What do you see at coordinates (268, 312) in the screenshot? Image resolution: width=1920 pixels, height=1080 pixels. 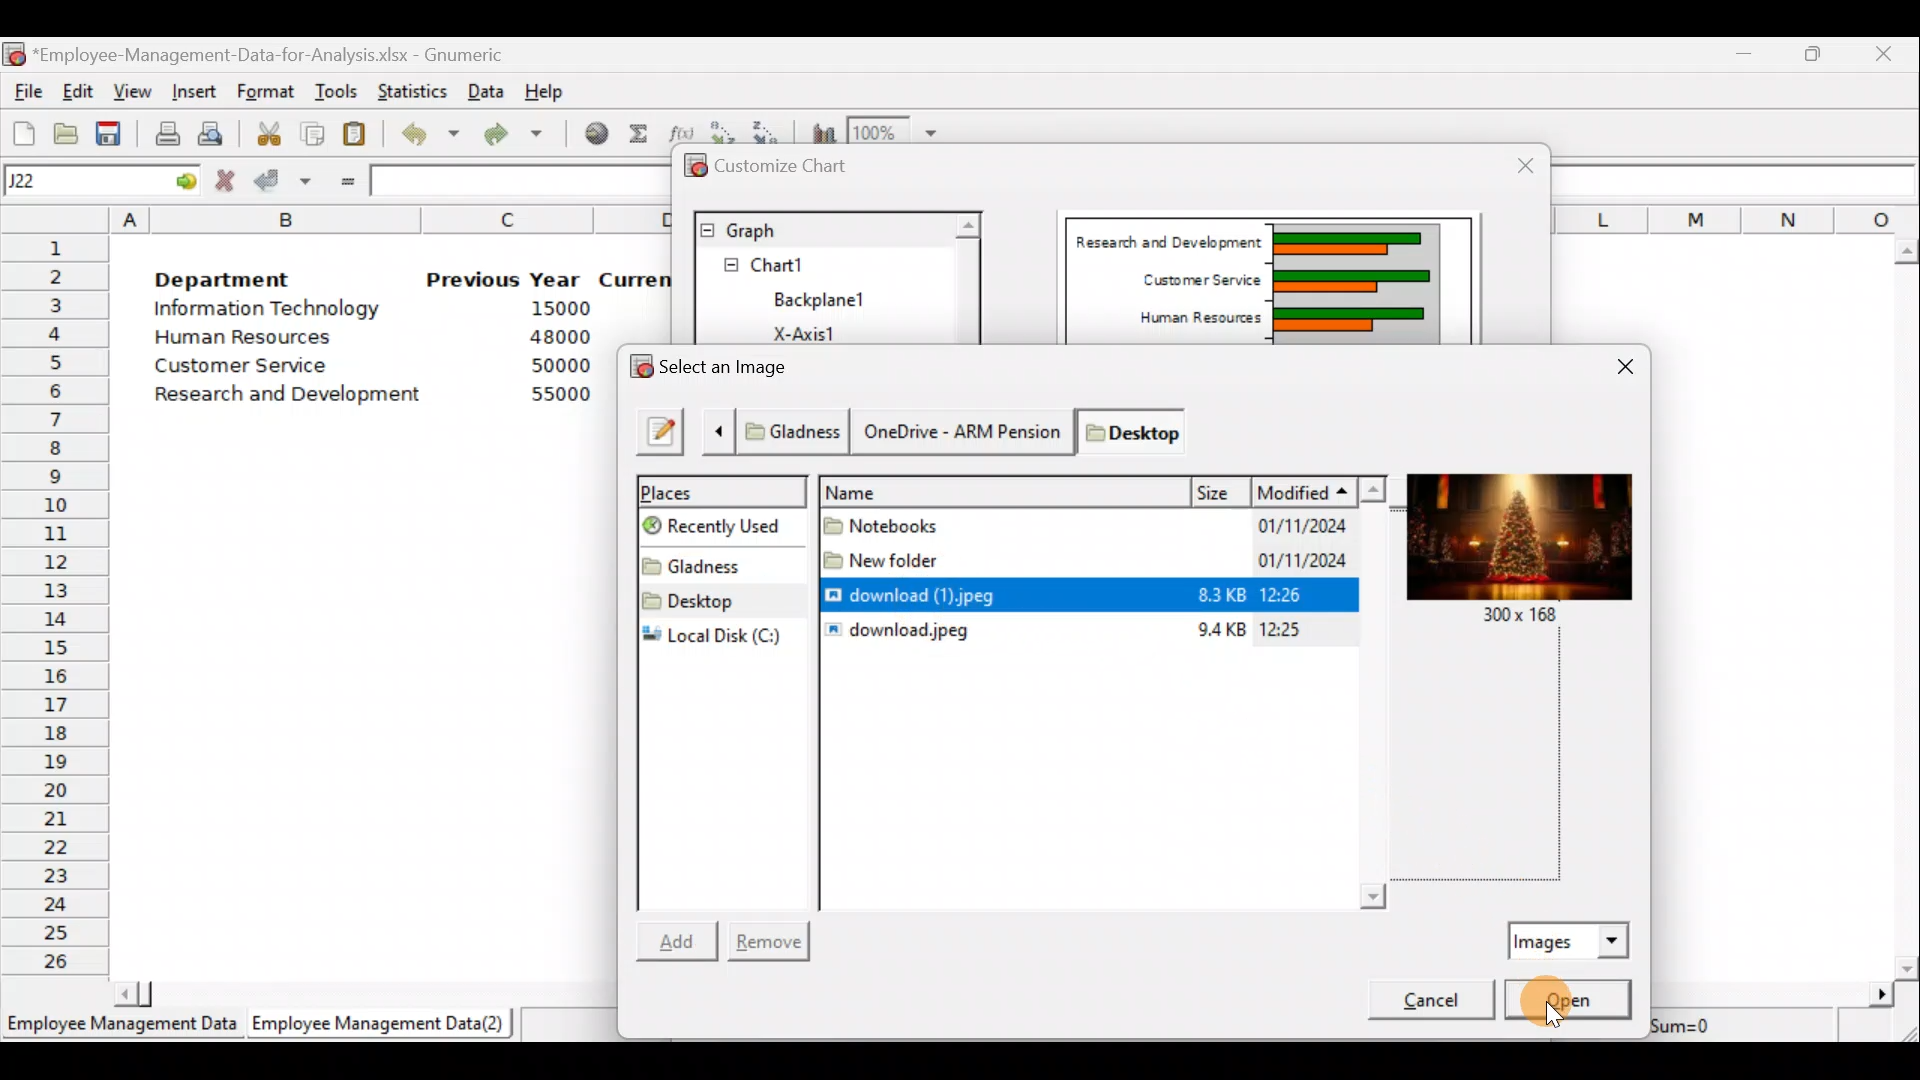 I see `Information Technology` at bounding box center [268, 312].